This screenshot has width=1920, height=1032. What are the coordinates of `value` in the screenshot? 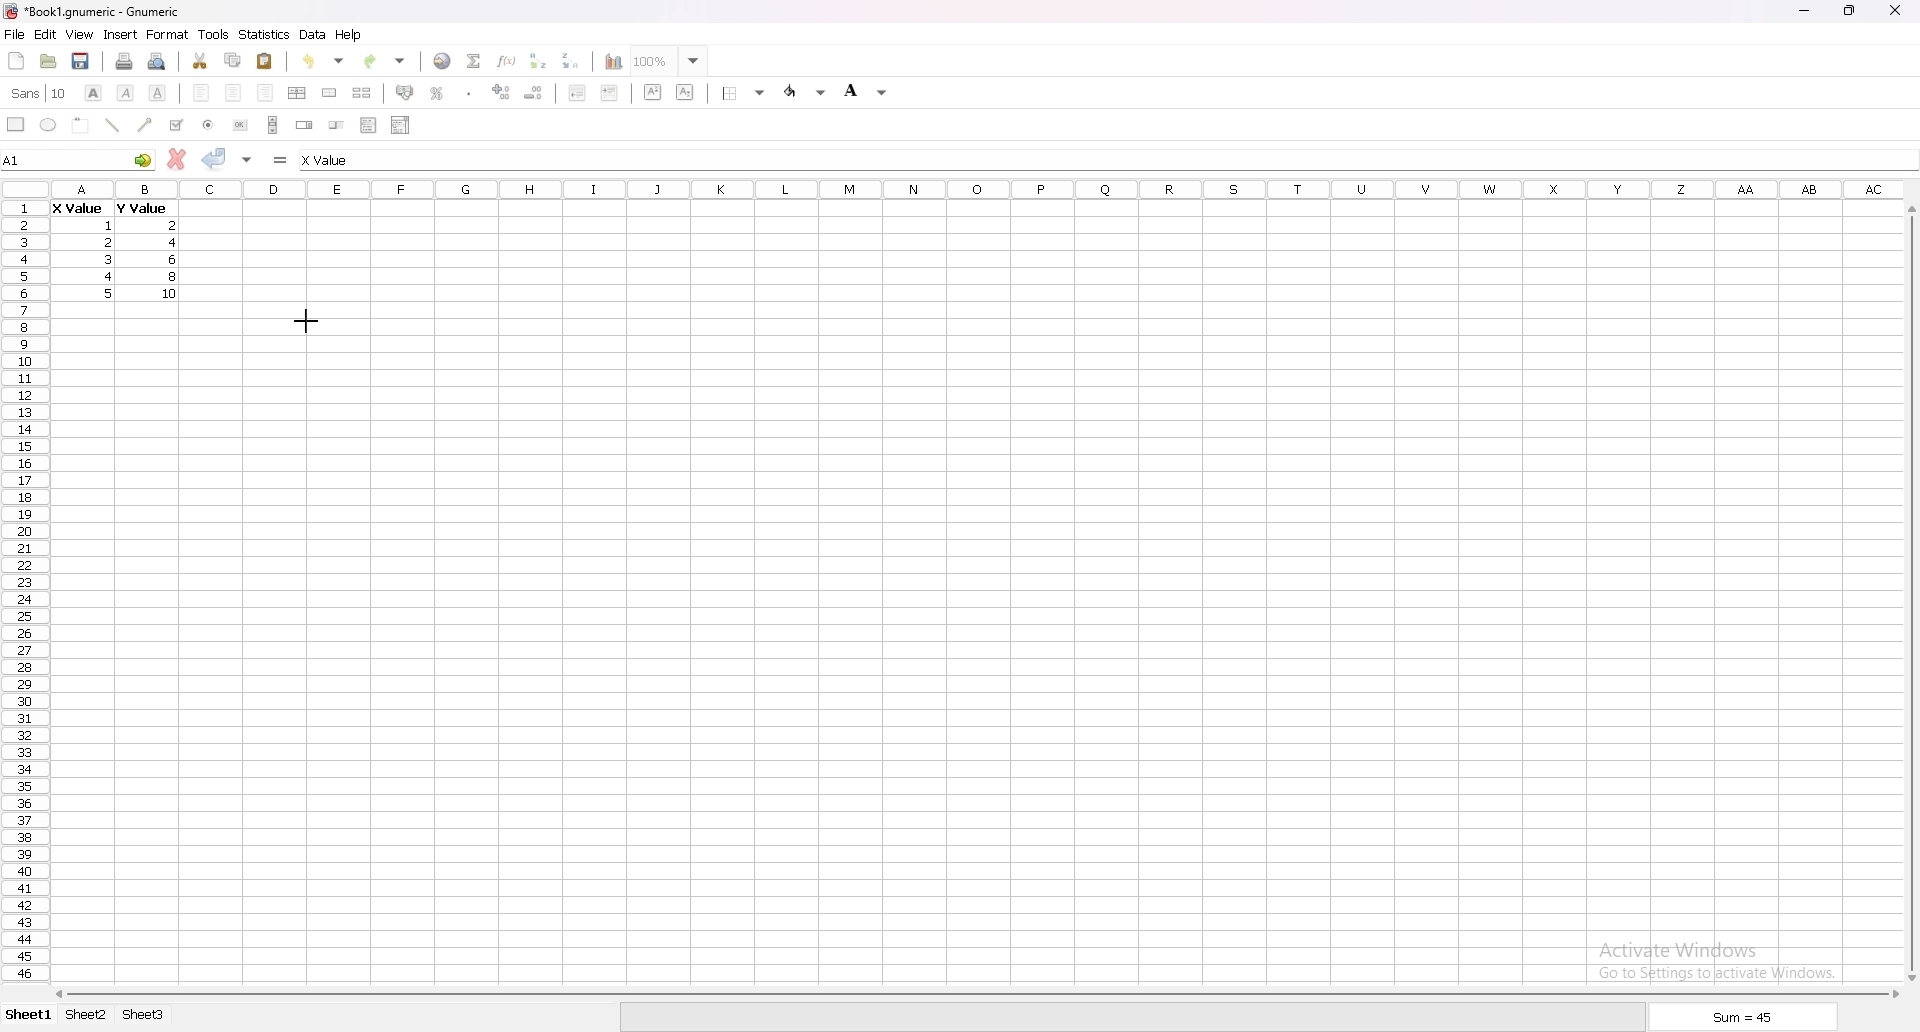 It's located at (178, 243).